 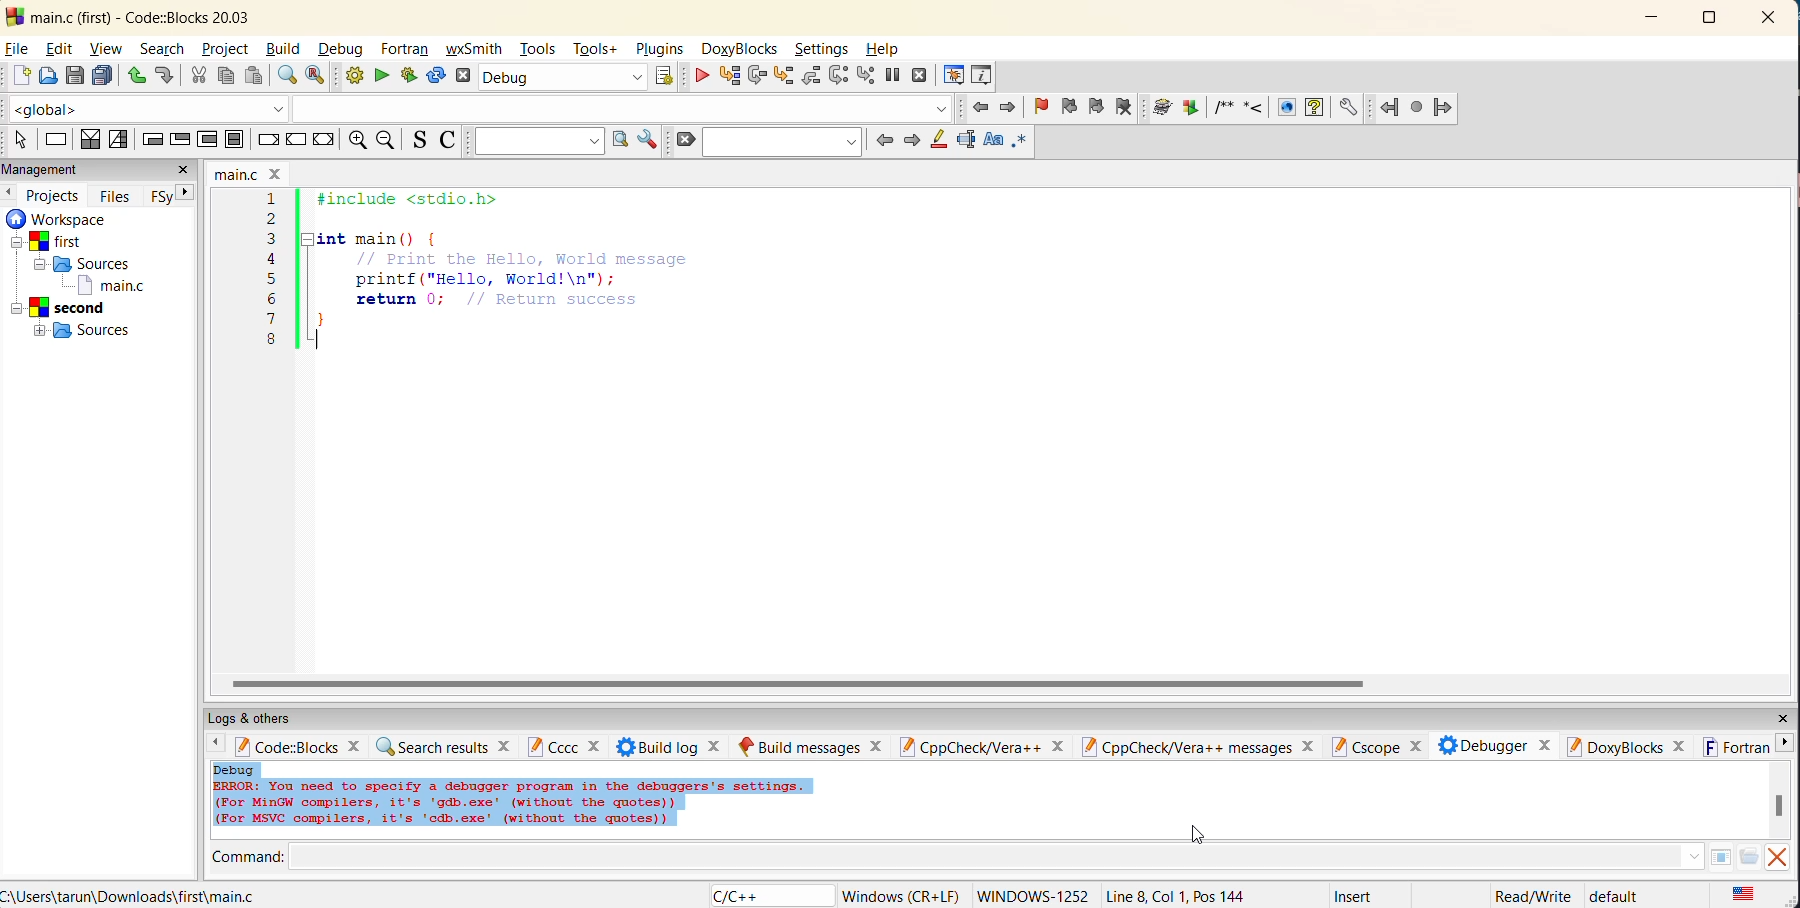 What do you see at coordinates (986, 746) in the screenshot?
I see `cppcheck/vera++` at bounding box center [986, 746].